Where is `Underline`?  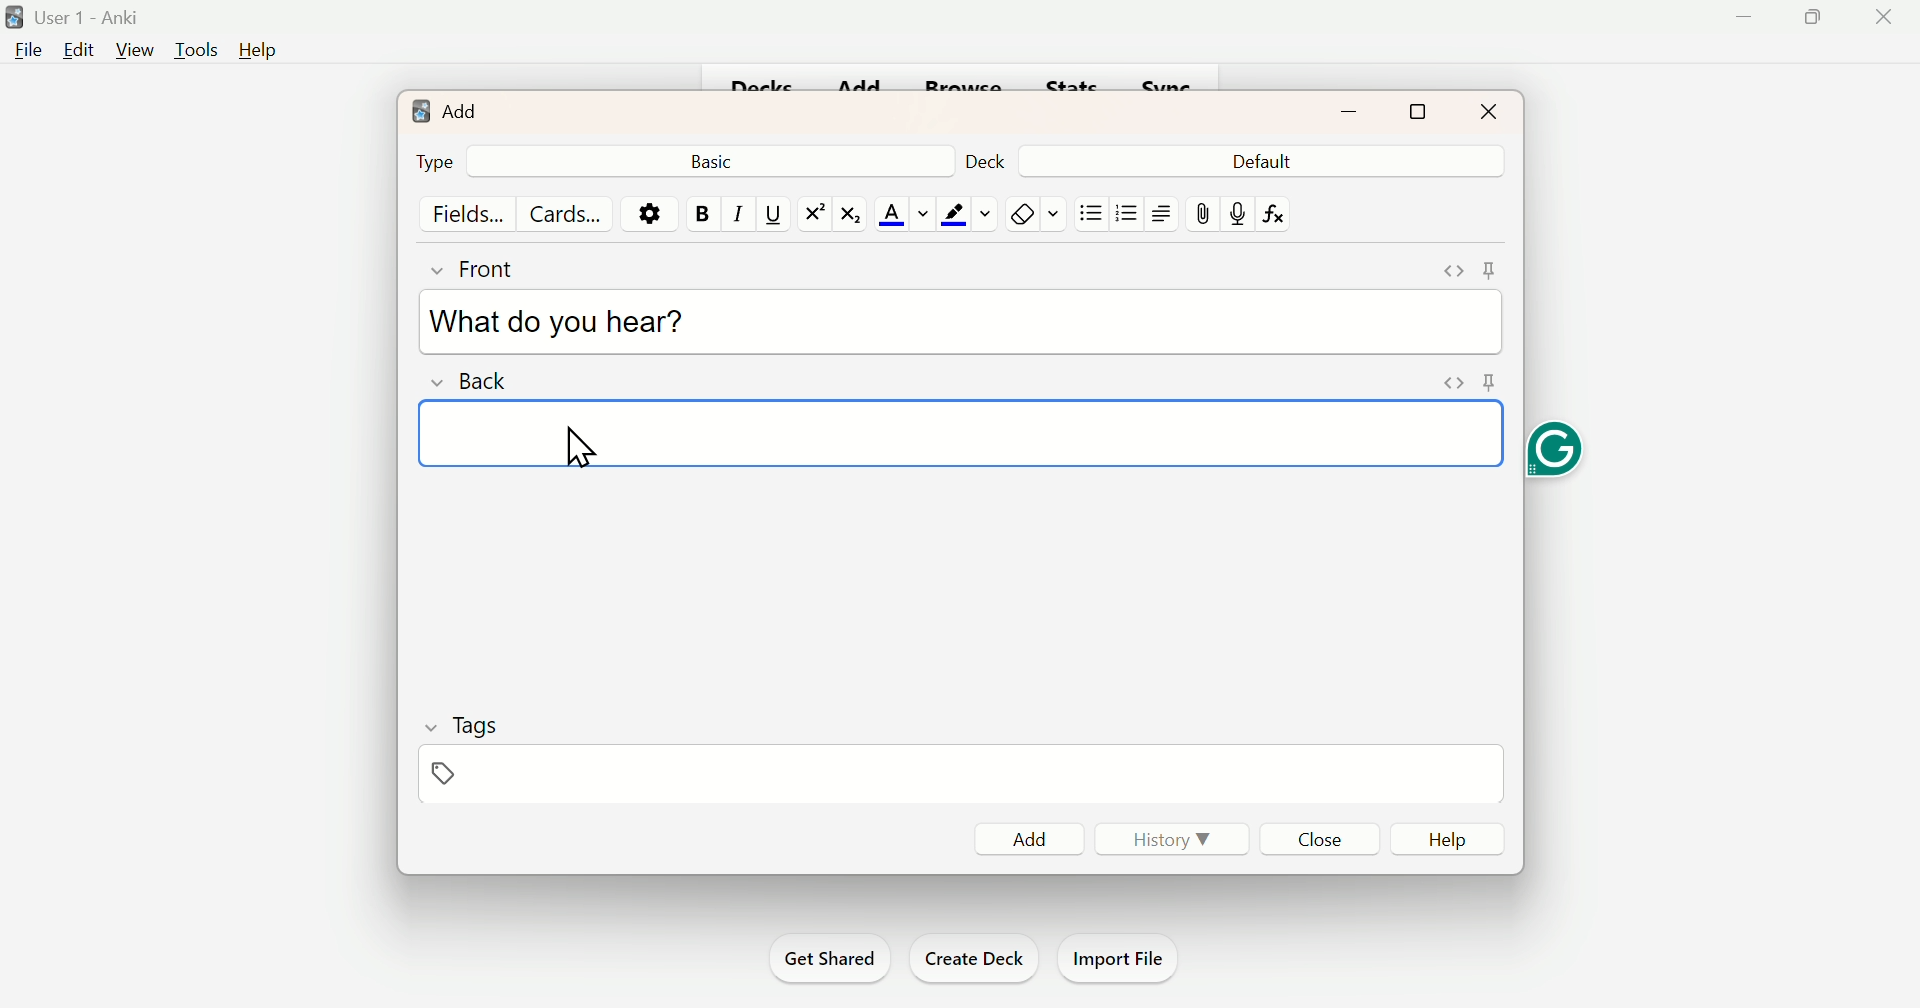
Underline is located at coordinates (771, 215).